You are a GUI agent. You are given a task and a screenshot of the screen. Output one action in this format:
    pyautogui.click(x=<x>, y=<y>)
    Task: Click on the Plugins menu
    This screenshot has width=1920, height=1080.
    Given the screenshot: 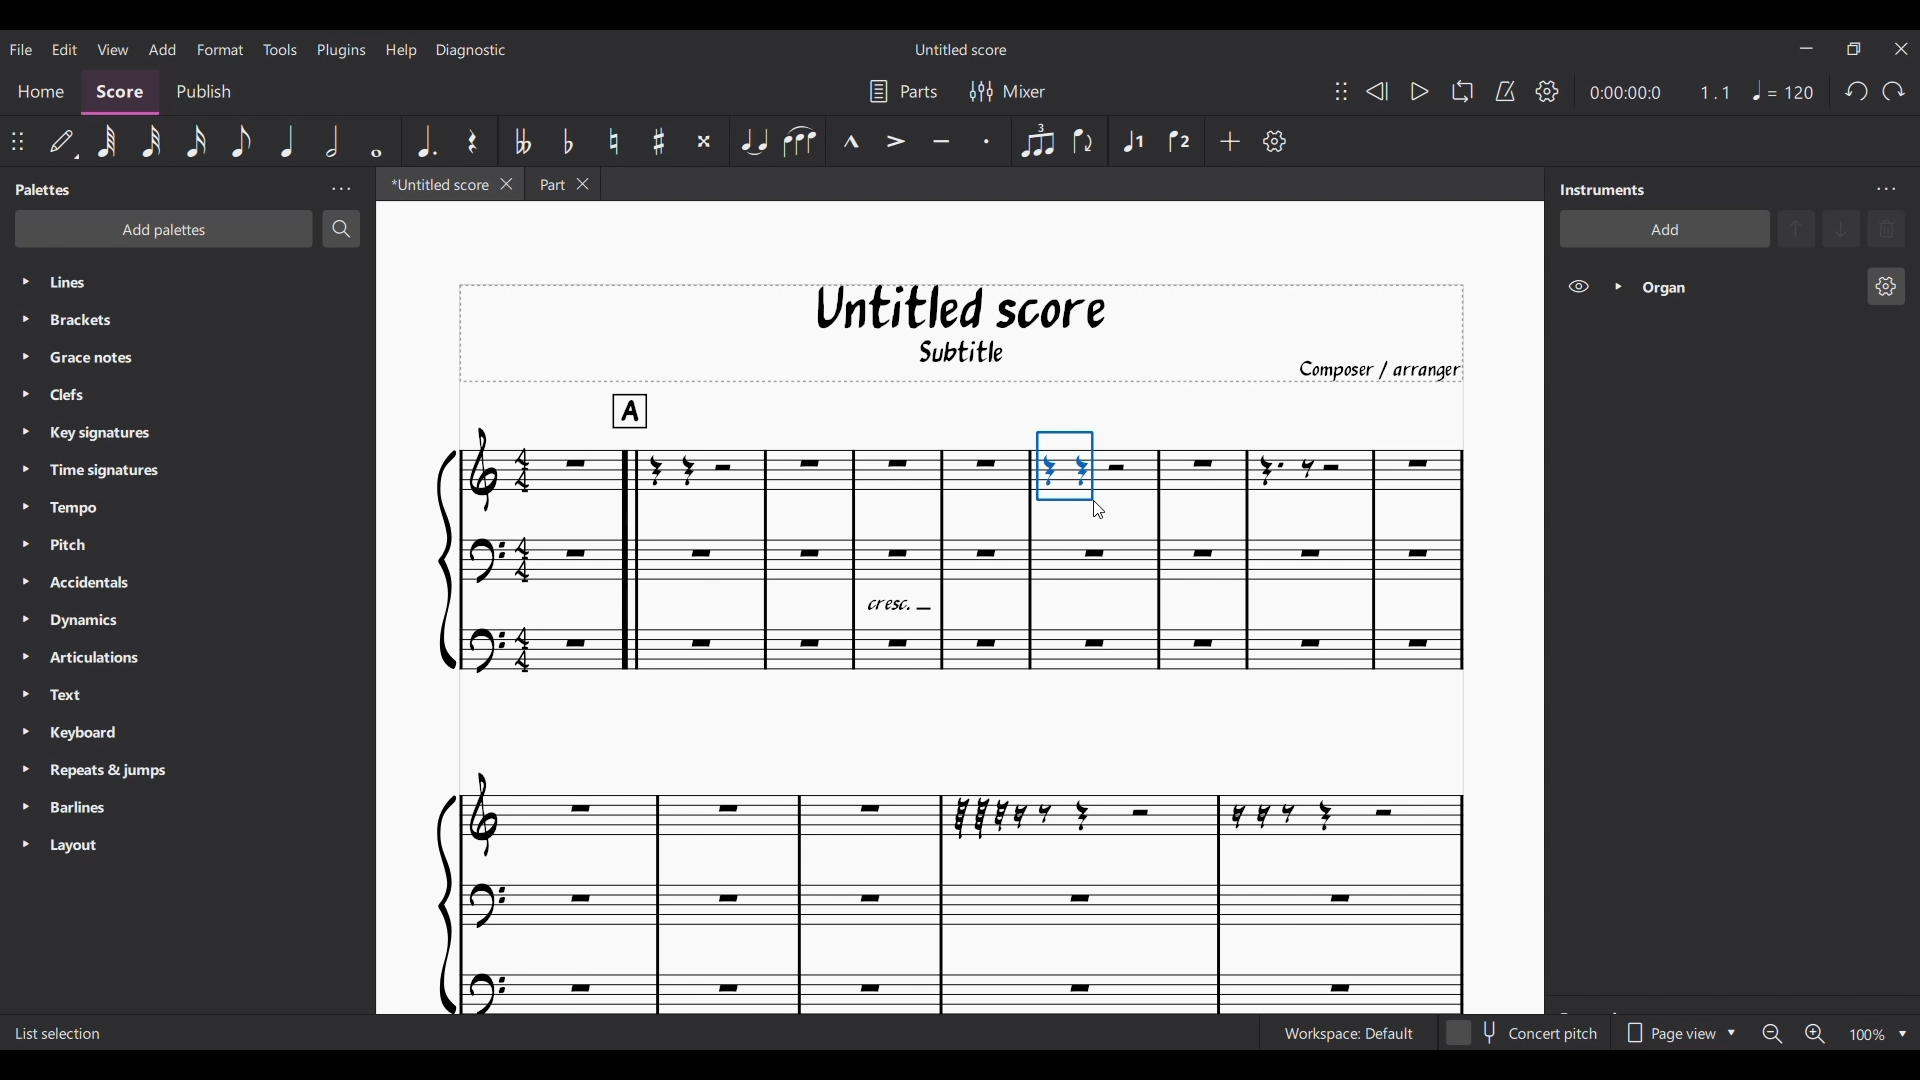 What is the action you would take?
    pyautogui.click(x=342, y=48)
    